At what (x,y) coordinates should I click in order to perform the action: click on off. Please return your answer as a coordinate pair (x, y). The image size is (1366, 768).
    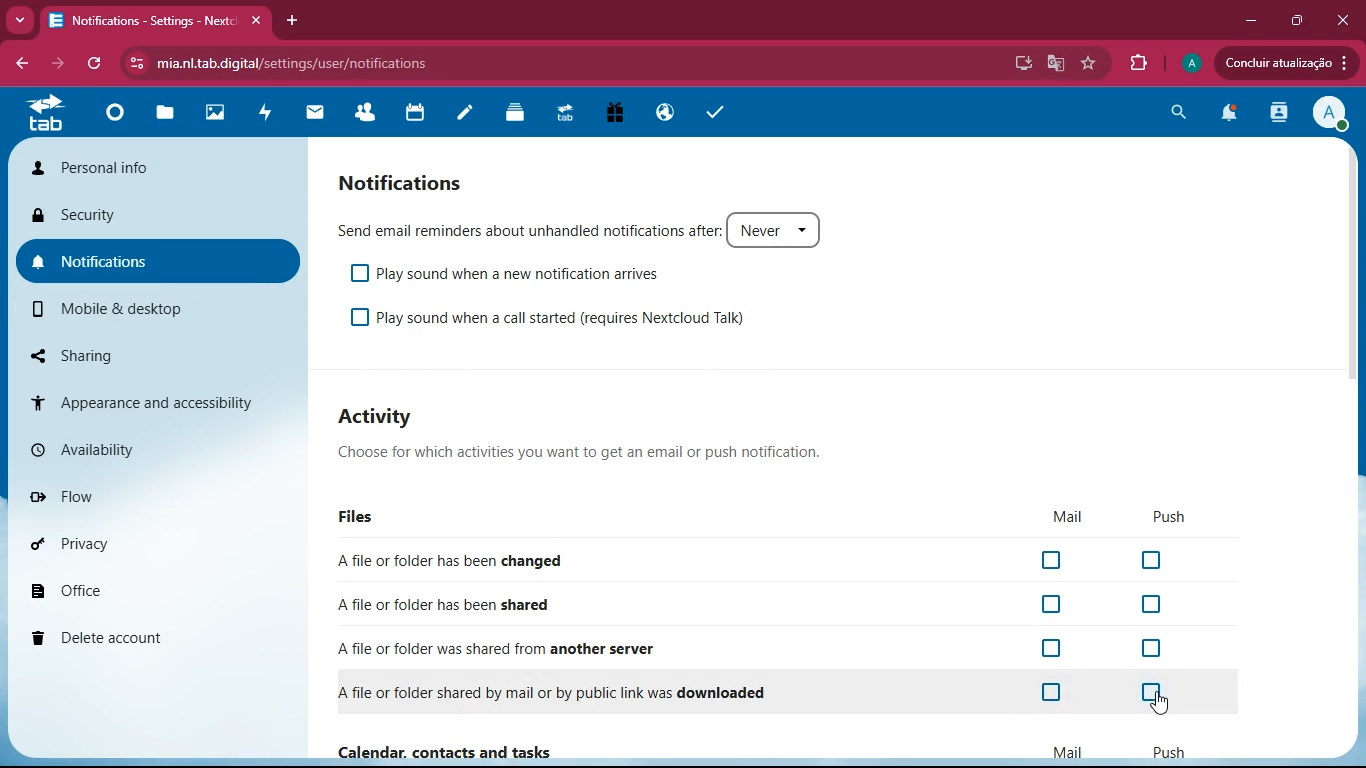
    Looking at the image, I should click on (1050, 562).